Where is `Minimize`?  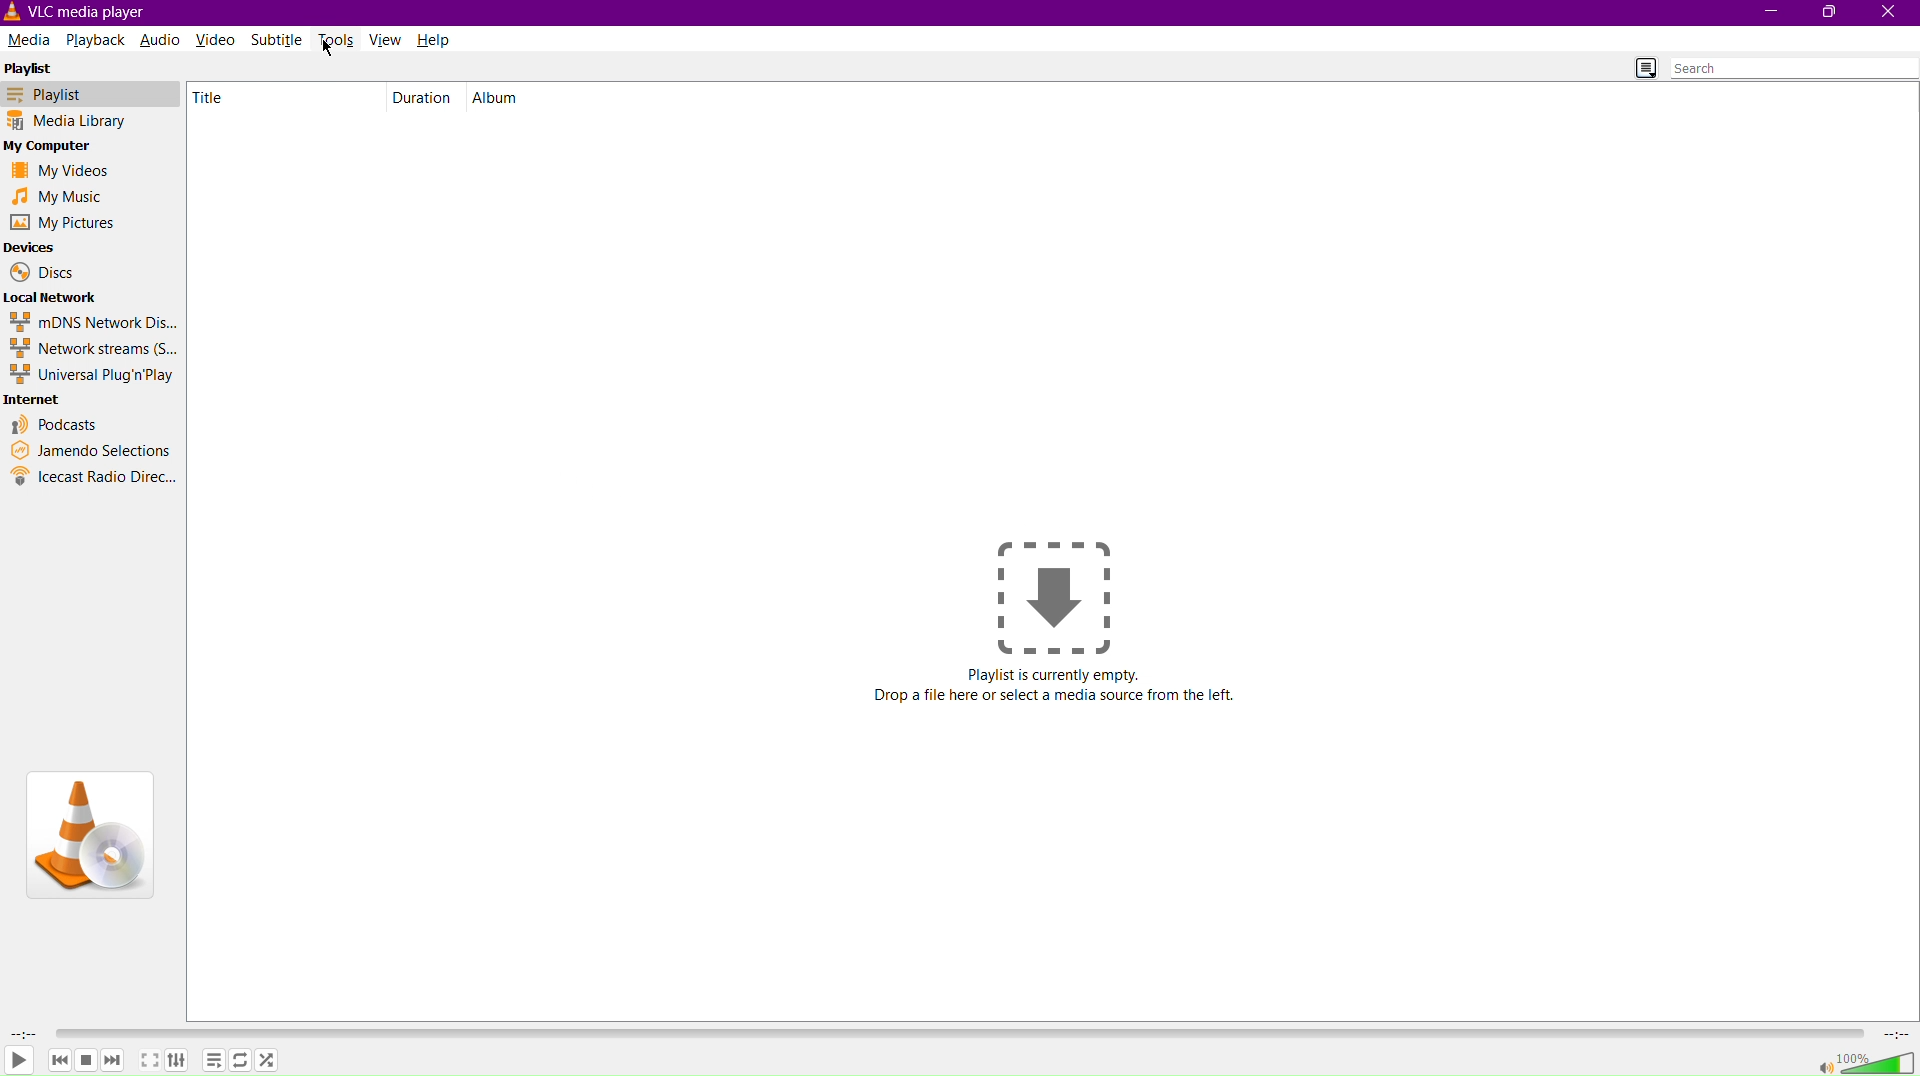
Minimize is located at coordinates (1772, 13).